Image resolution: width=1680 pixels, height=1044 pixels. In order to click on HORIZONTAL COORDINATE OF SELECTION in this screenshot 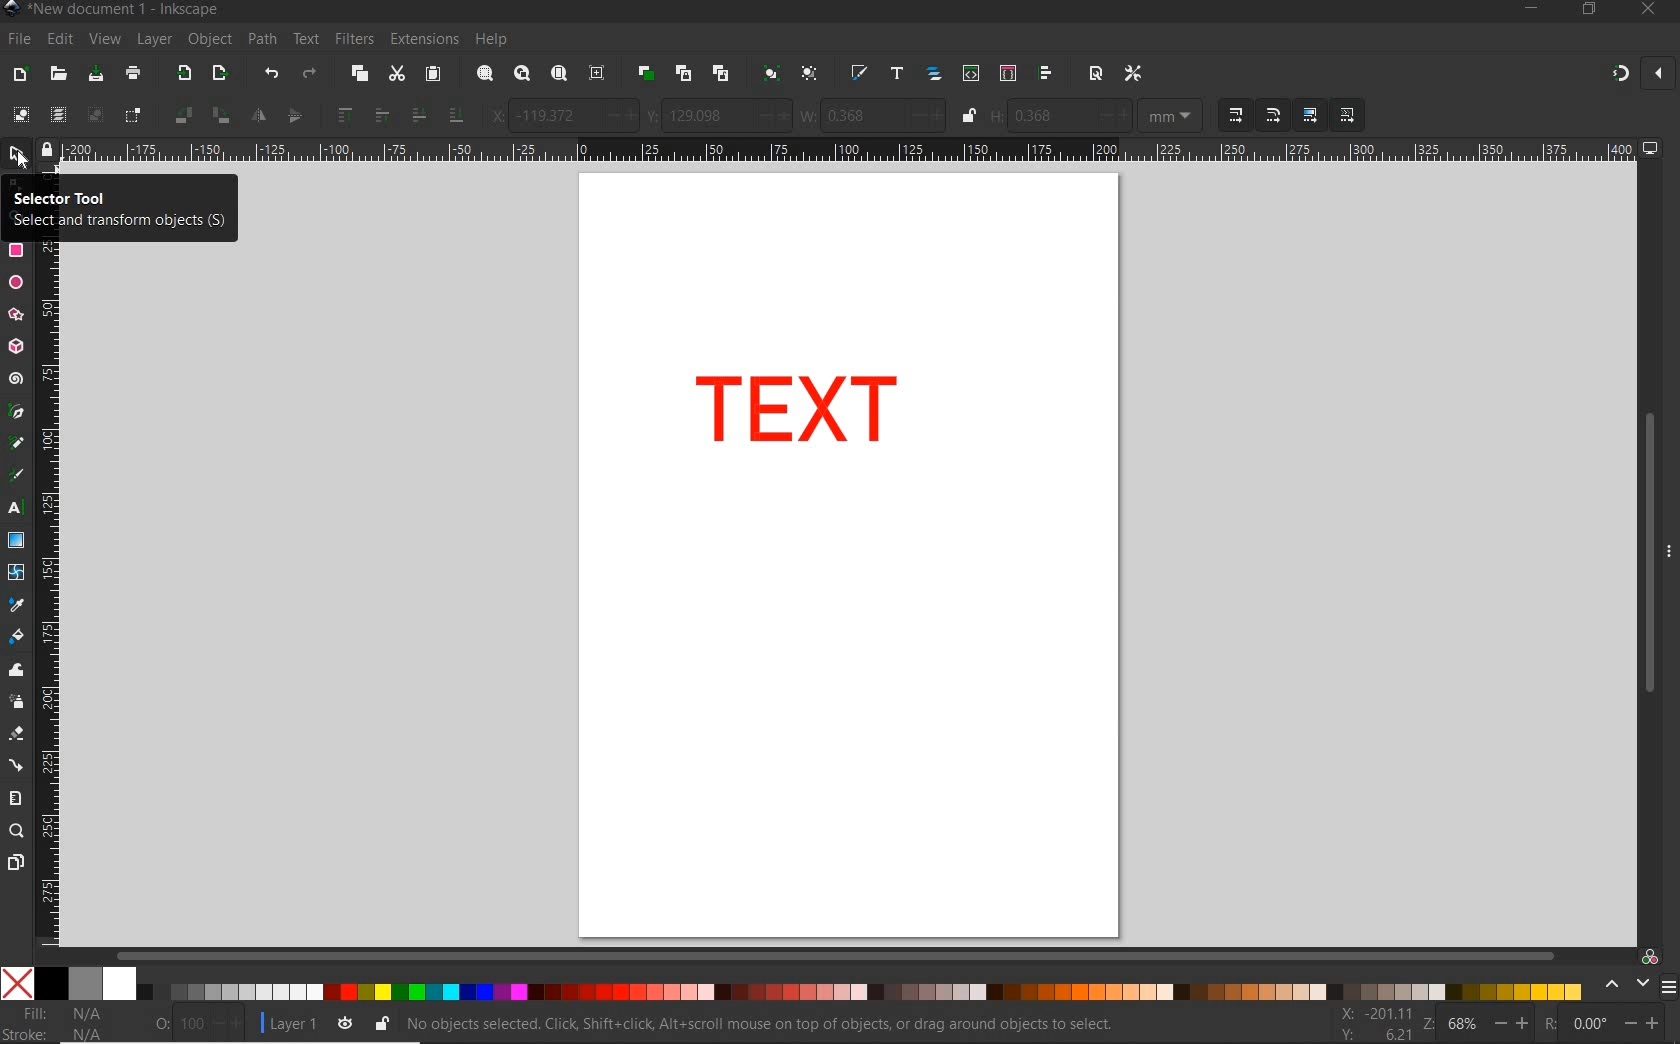, I will do `click(564, 116)`.